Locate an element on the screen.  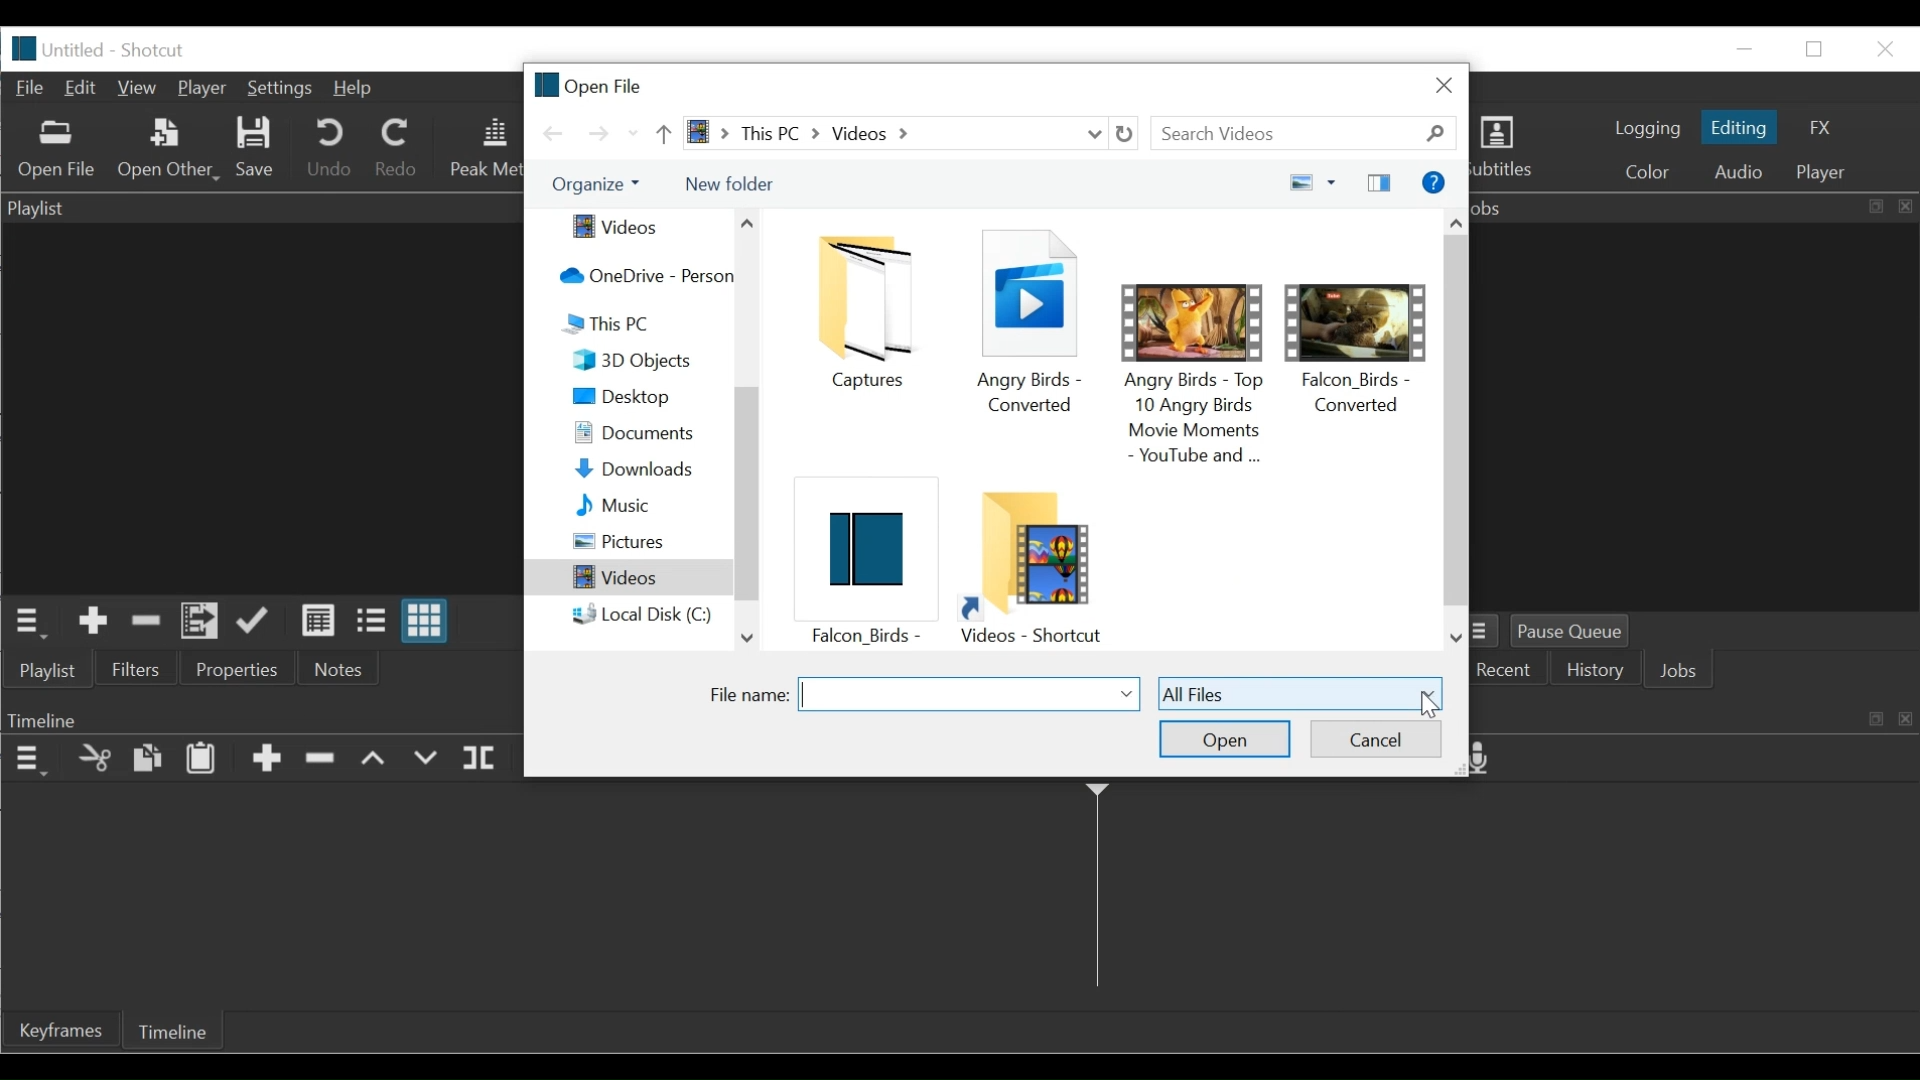
Documents is located at coordinates (647, 435).